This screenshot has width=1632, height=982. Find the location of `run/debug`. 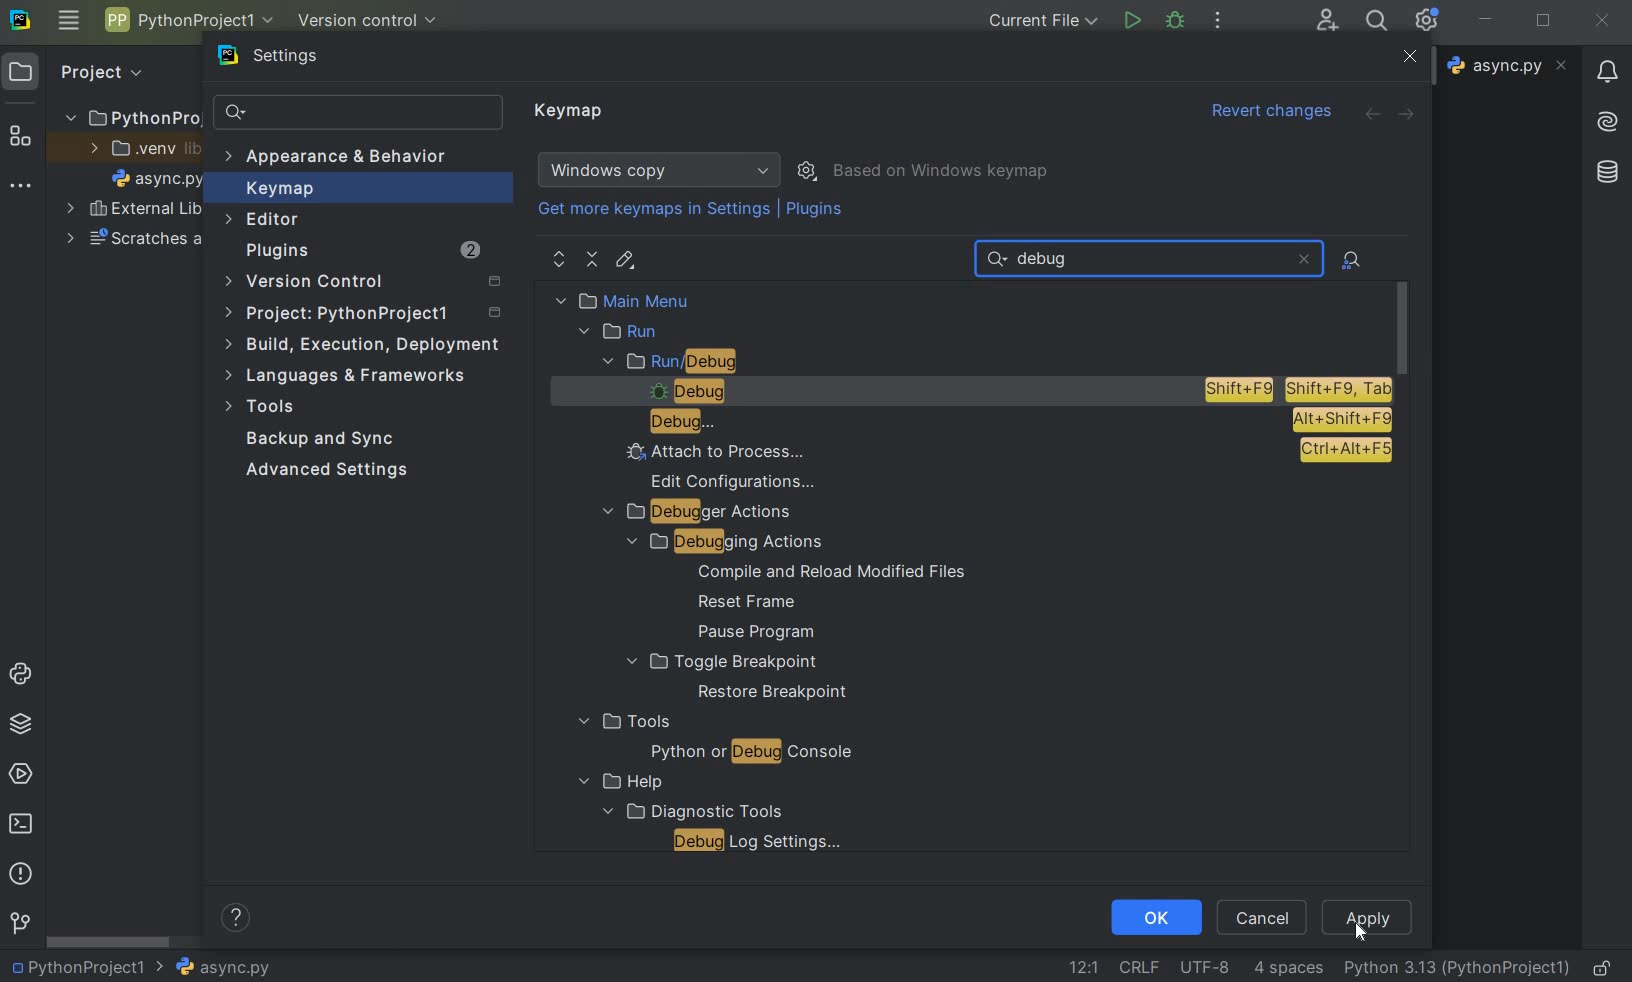

run/debug is located at coordinates (710, 363).